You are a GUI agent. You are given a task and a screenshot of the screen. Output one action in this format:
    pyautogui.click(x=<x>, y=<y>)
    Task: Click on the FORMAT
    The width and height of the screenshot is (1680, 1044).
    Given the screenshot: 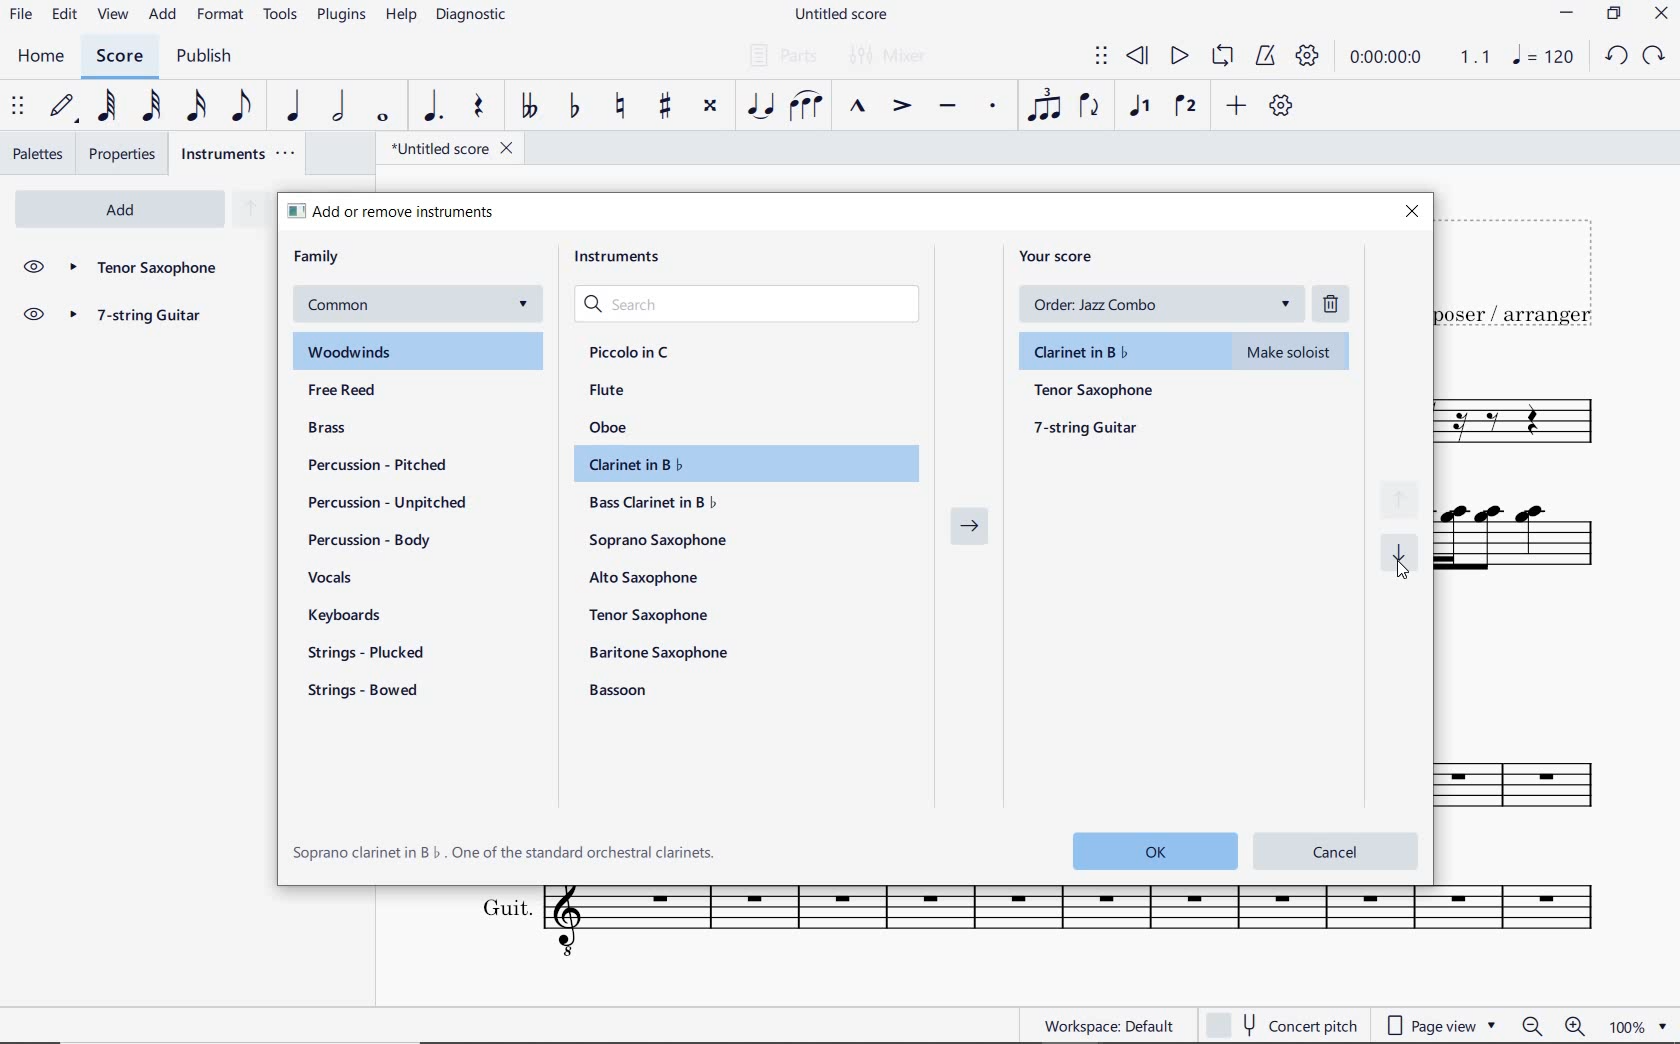 What is the action you would take?
    pyautogui.click(x=223, y=15)
    